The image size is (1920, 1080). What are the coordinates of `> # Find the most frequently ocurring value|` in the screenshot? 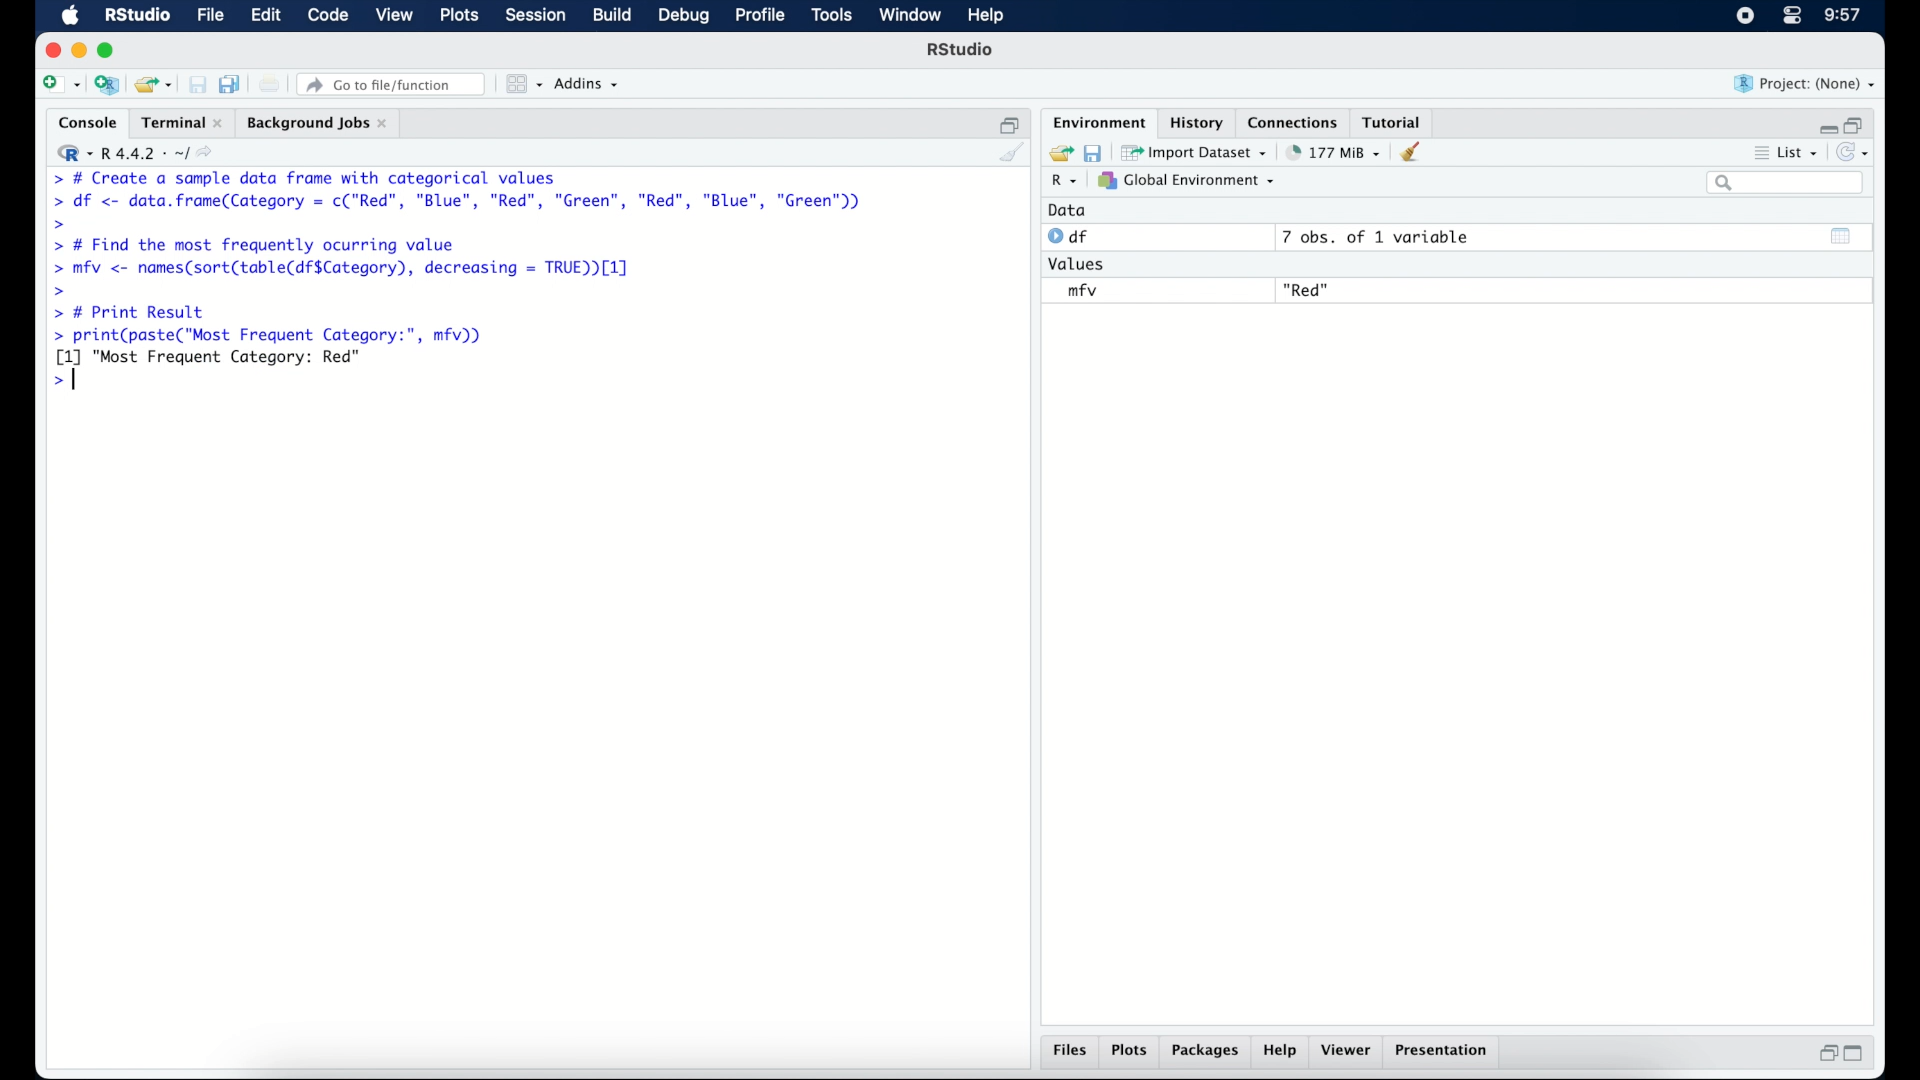 It's located at (266, 246).